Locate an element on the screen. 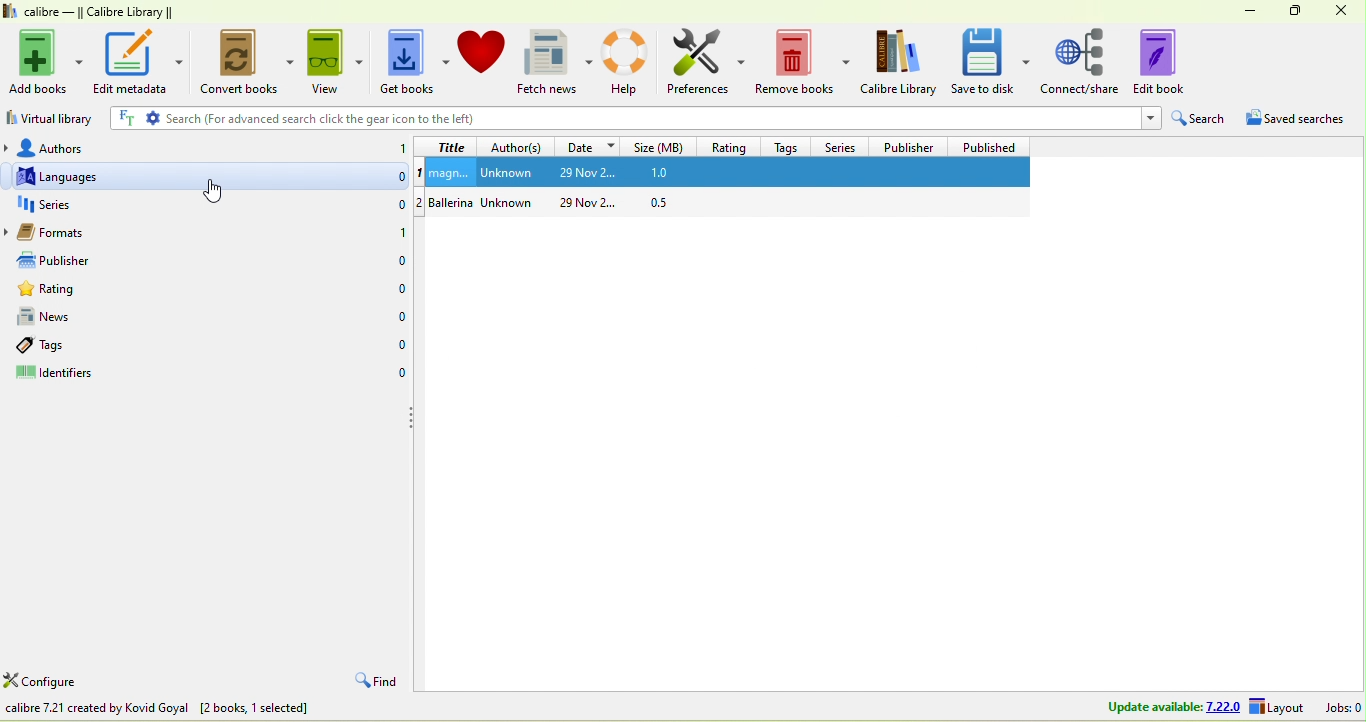  tags is located at coordinates (781, 147).